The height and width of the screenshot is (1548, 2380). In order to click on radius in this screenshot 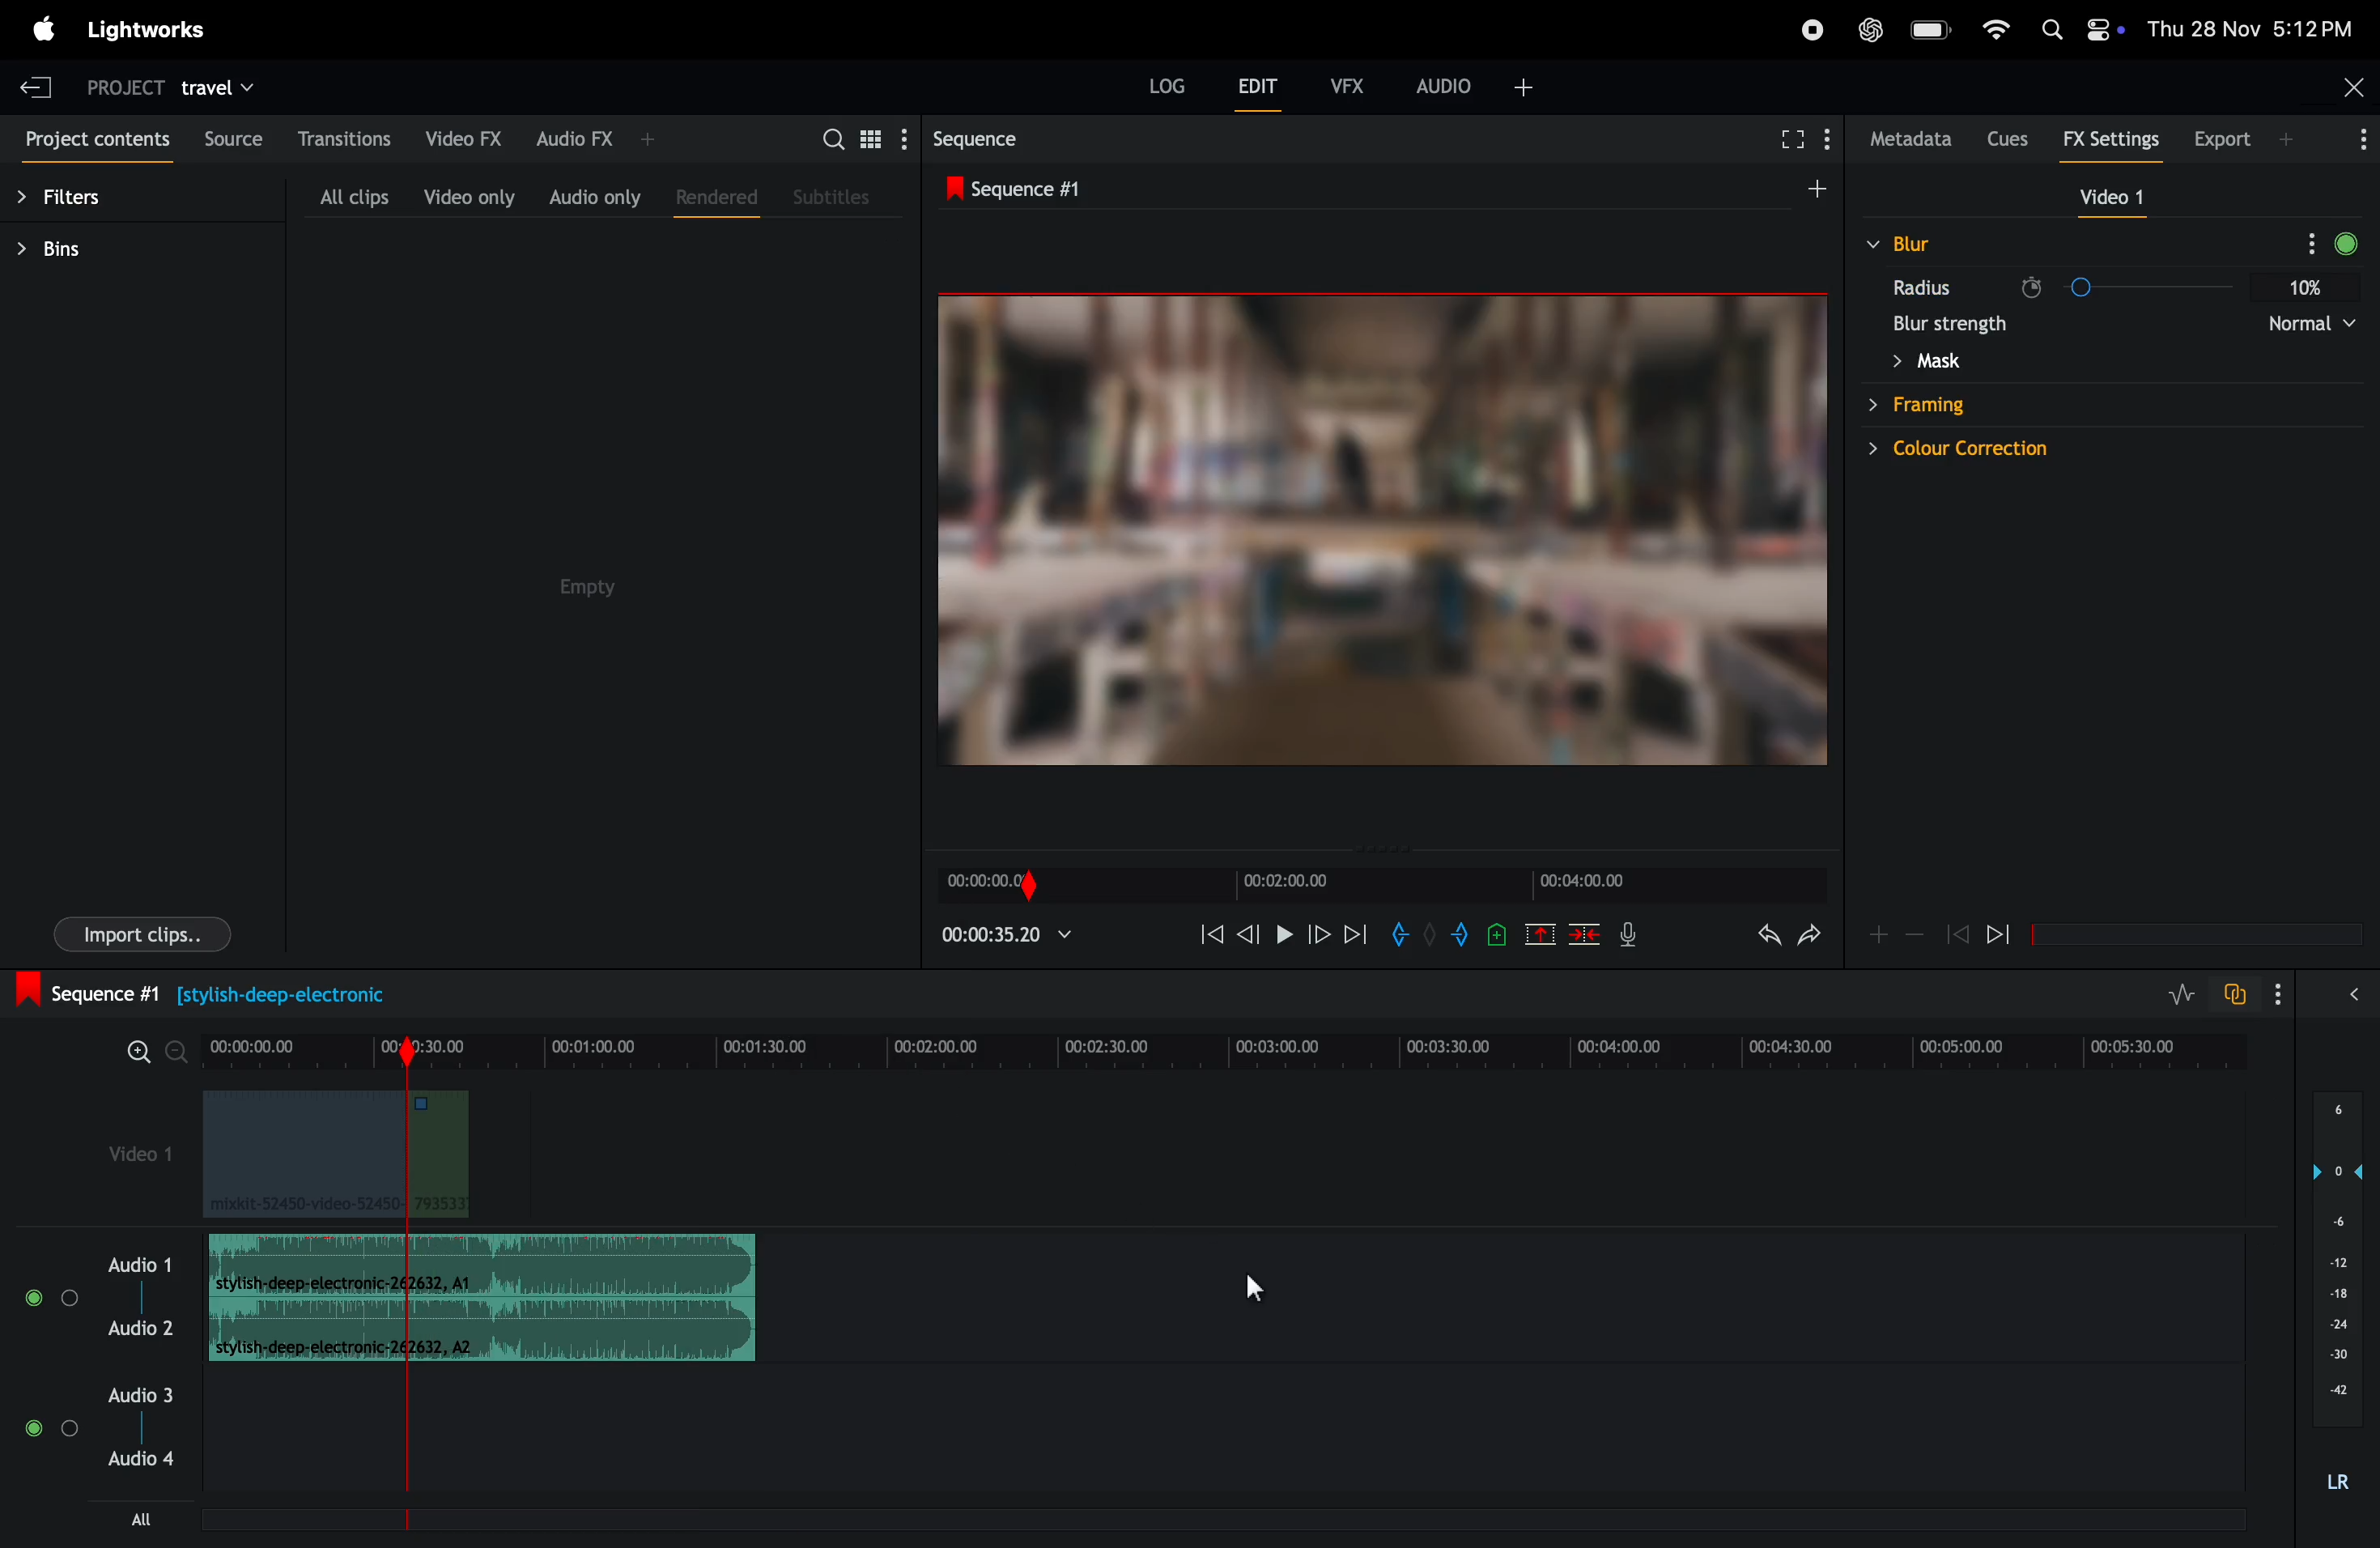, I will do `click(2110, 284)`.